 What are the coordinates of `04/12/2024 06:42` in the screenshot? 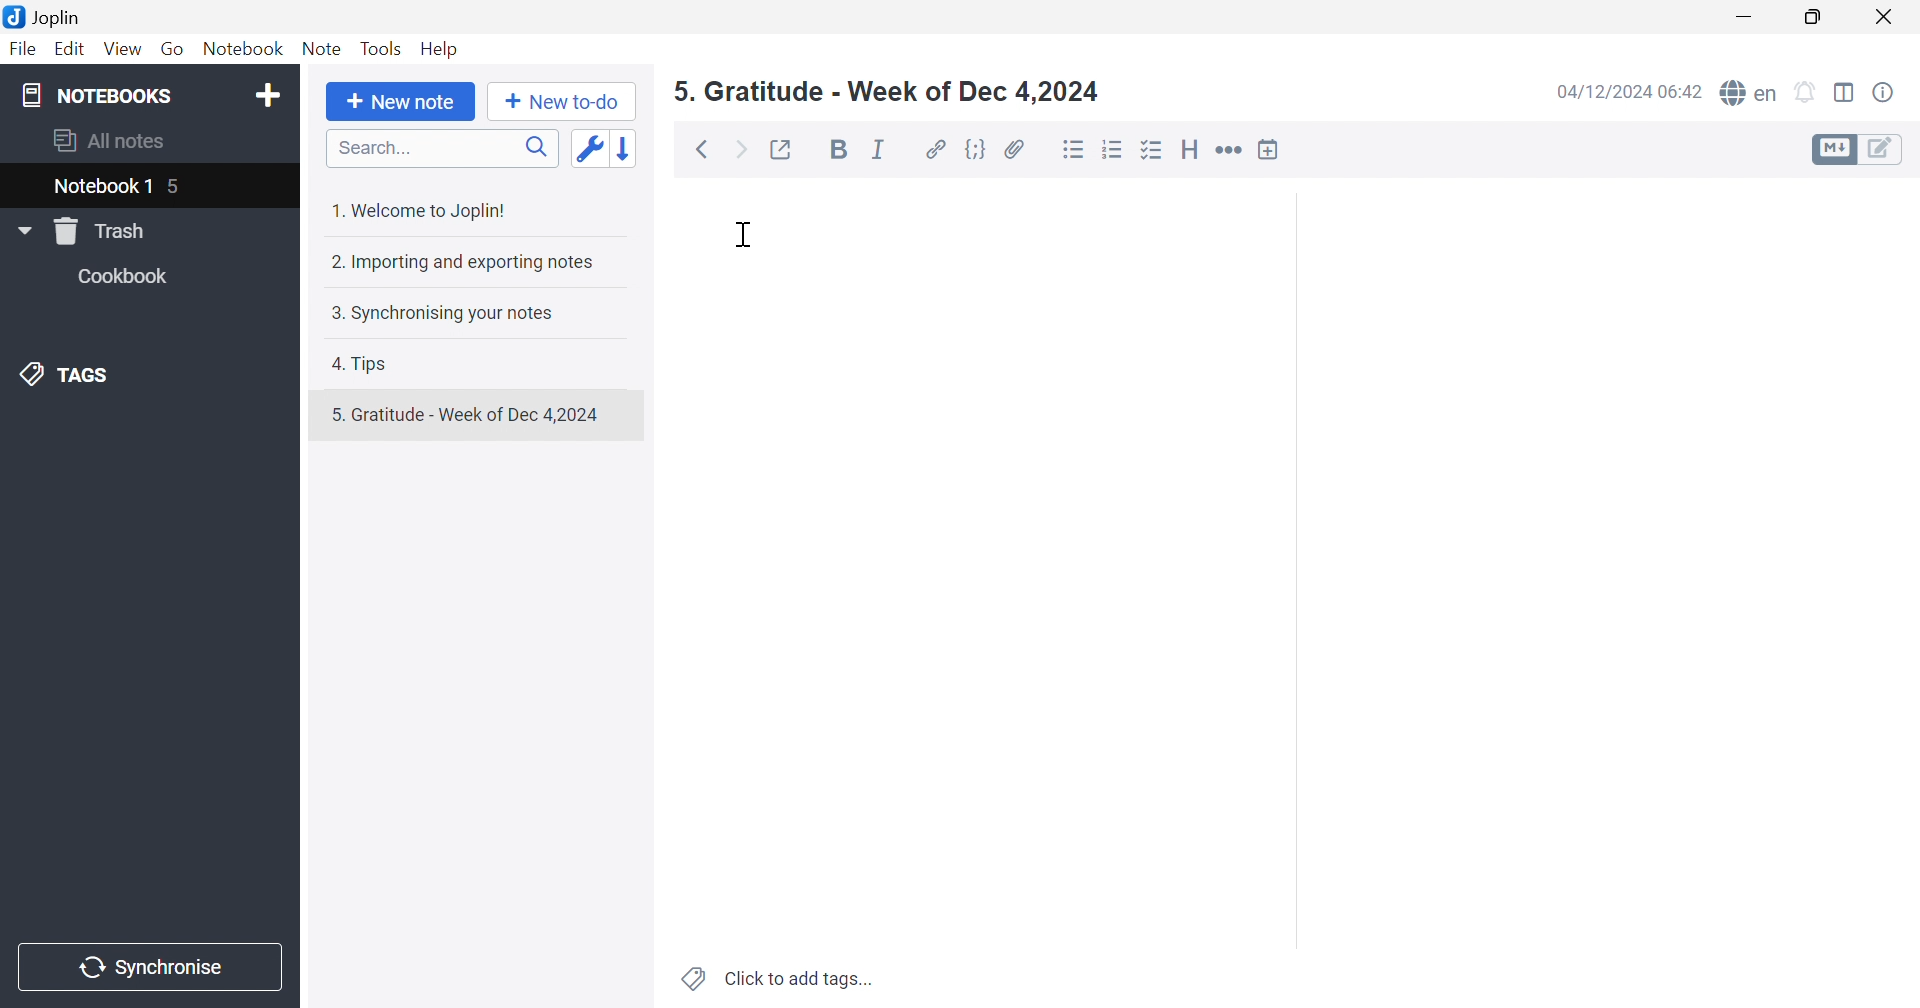 It's located at (1624, 95).